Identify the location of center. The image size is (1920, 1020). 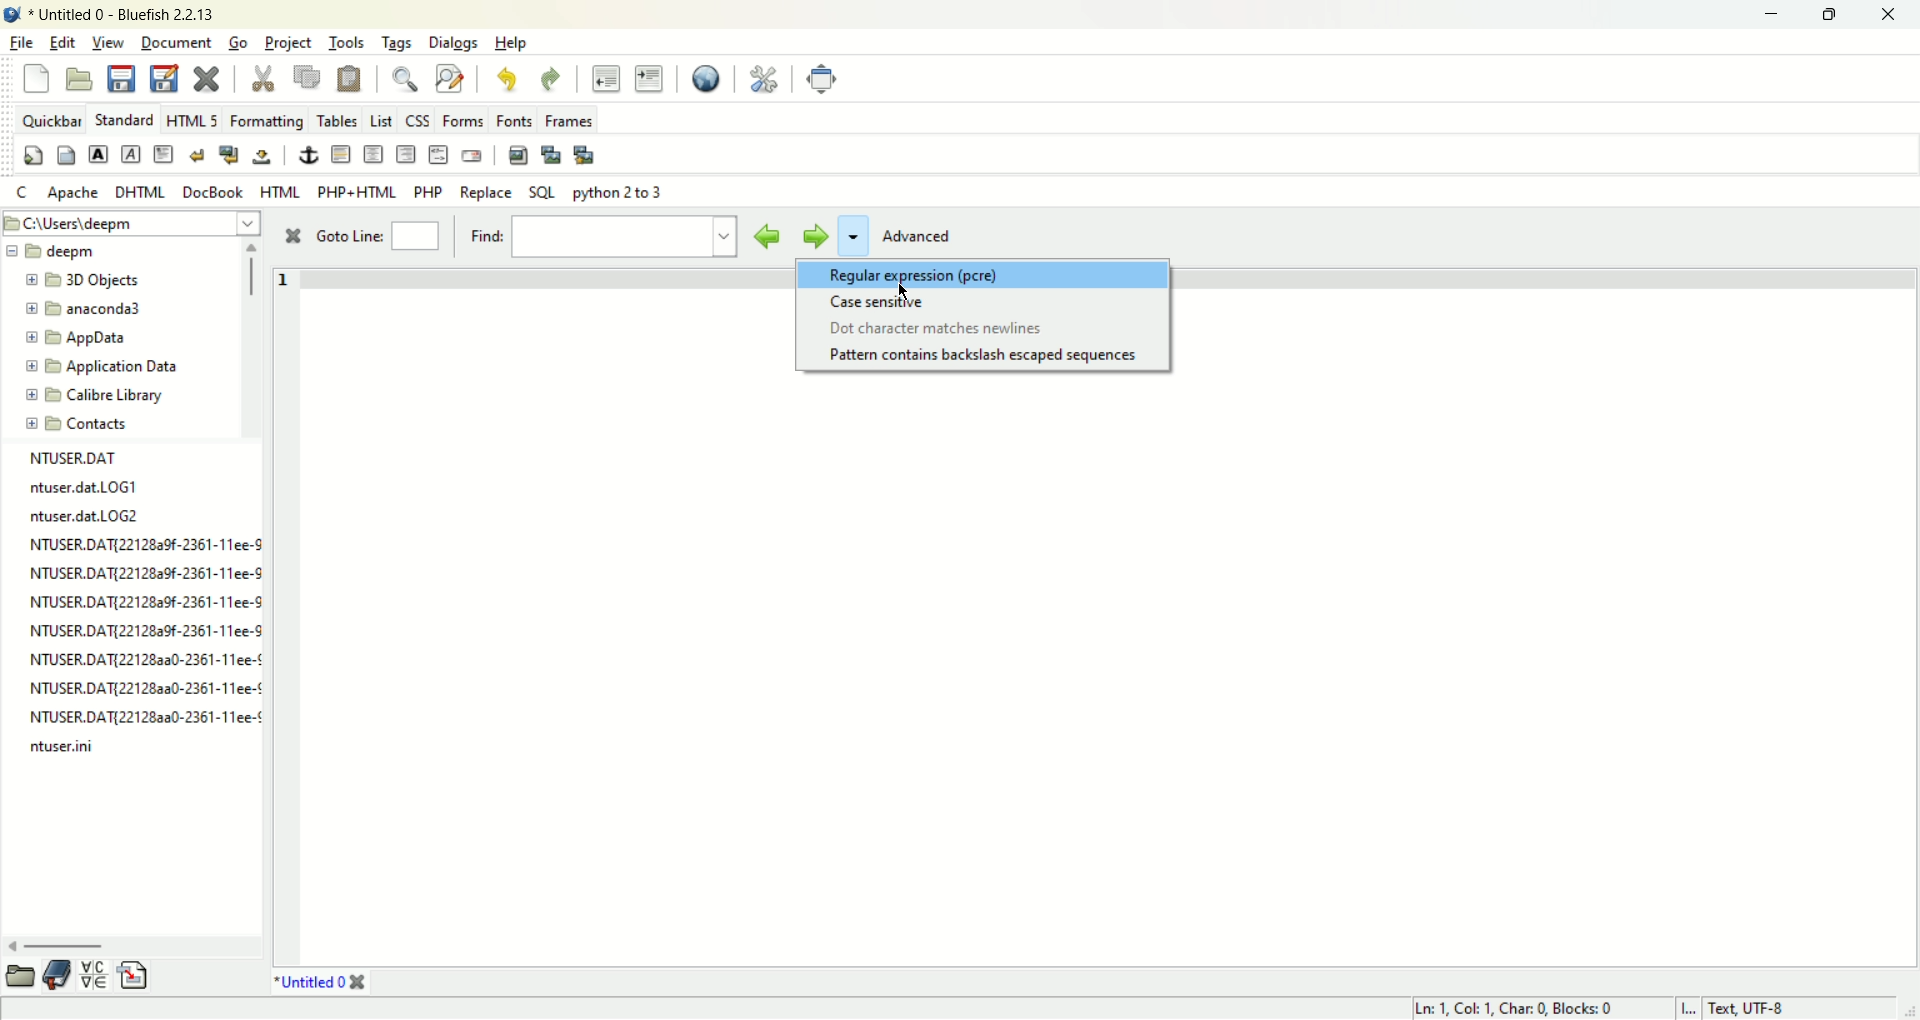
(374, 155).